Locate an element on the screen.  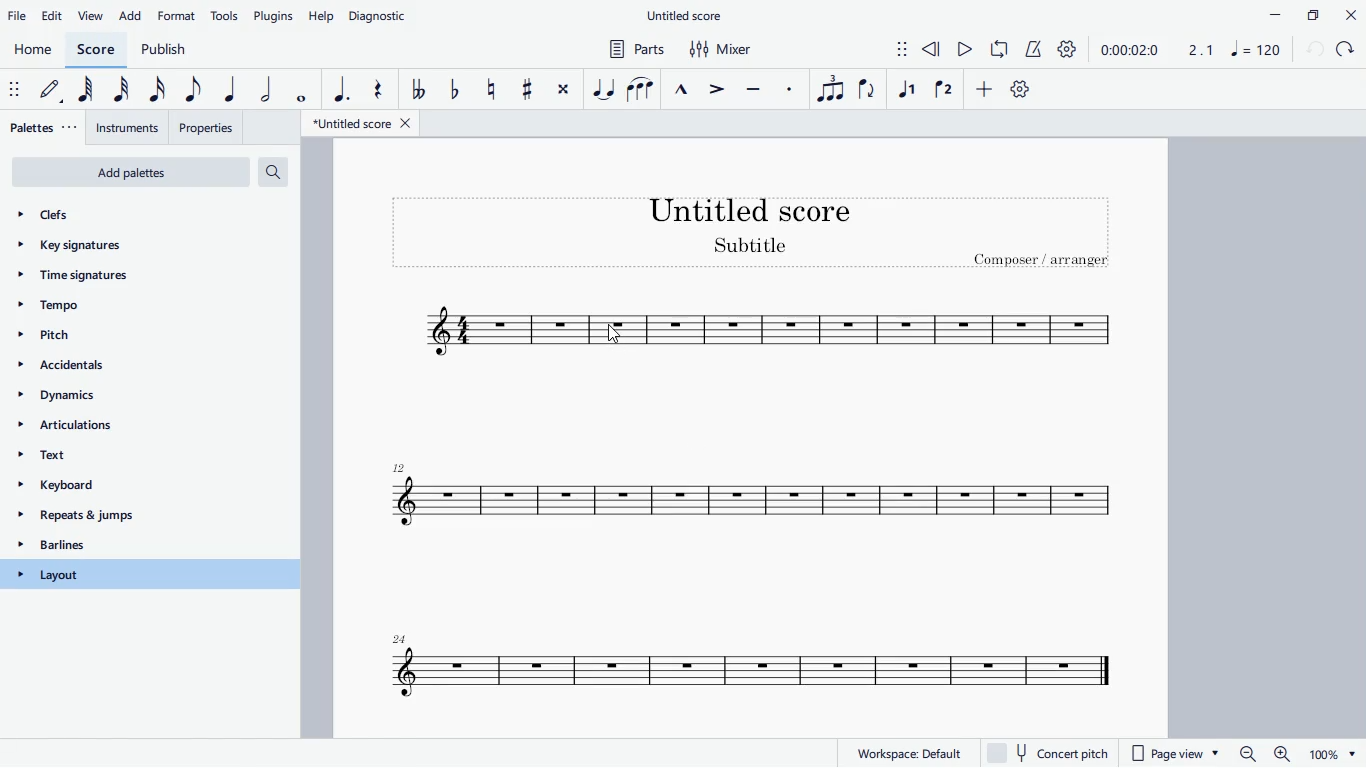
untitled score is located at coordinates (364, 123).